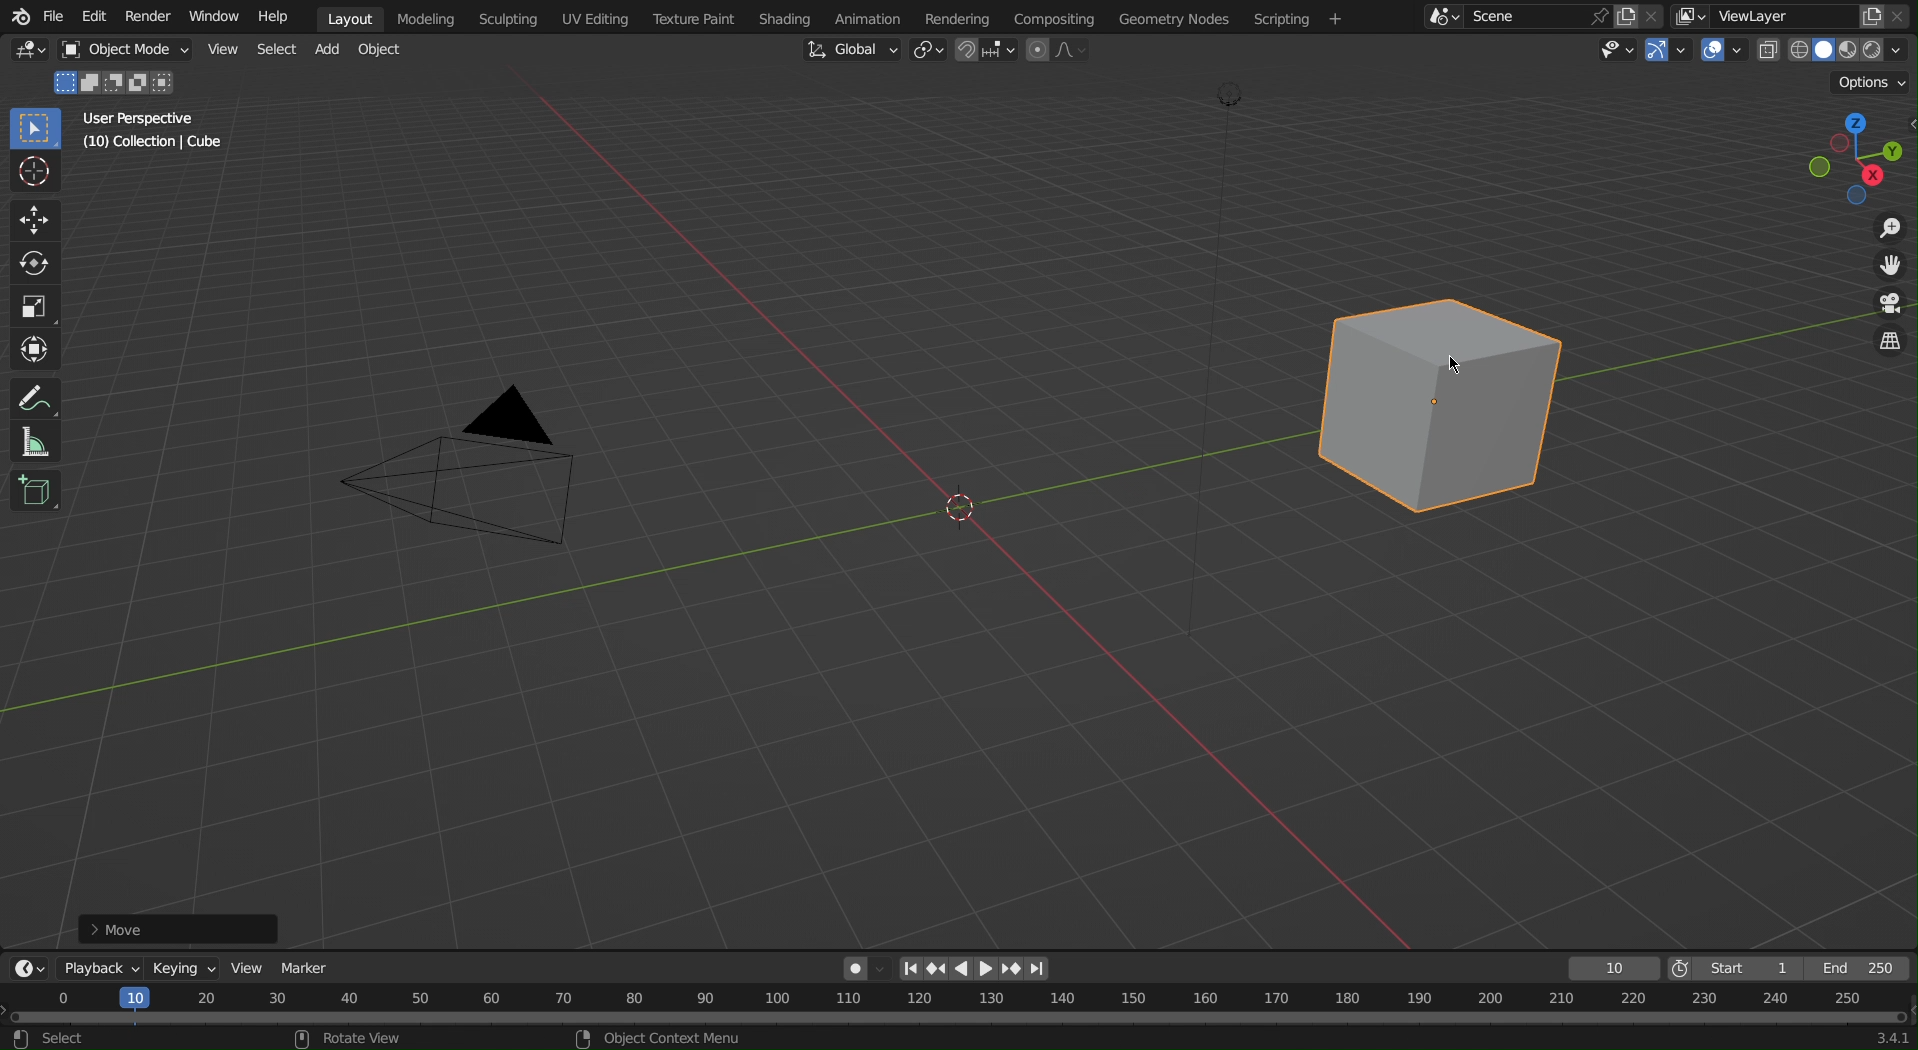  I want to click on Select Box, so click(34, 129).